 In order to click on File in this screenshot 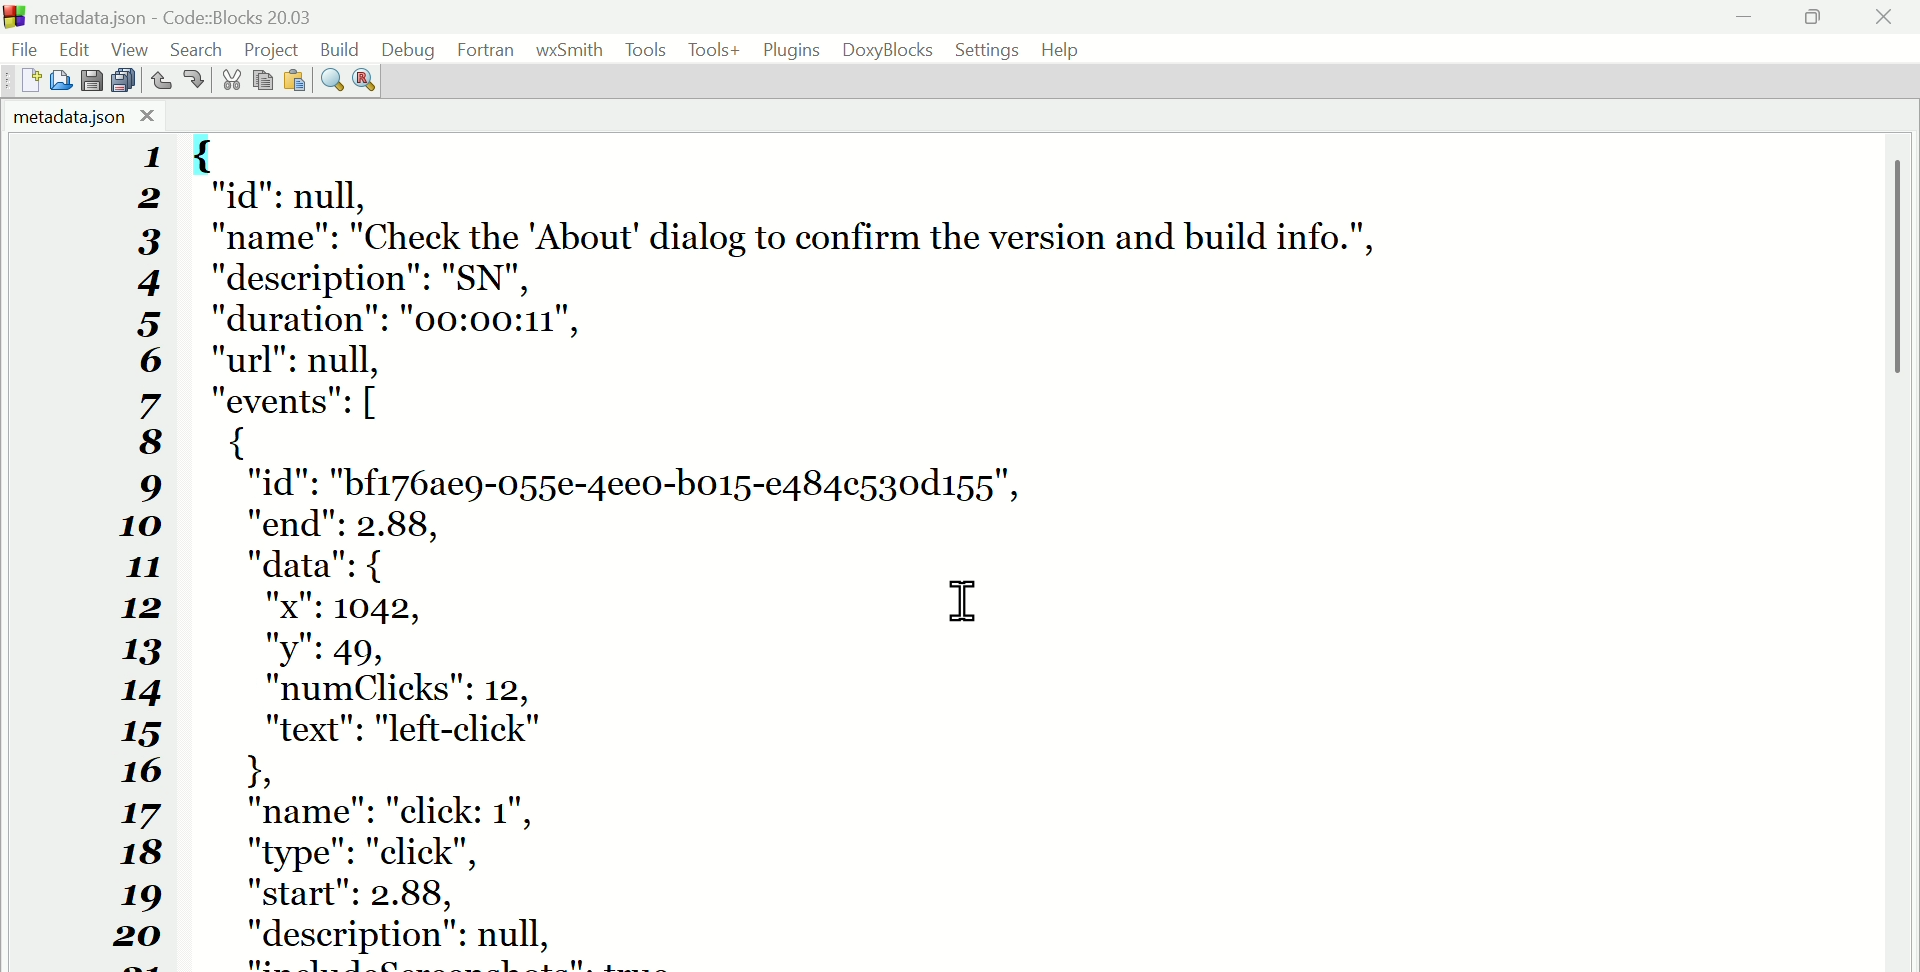, I will do `click(30, 47)`.